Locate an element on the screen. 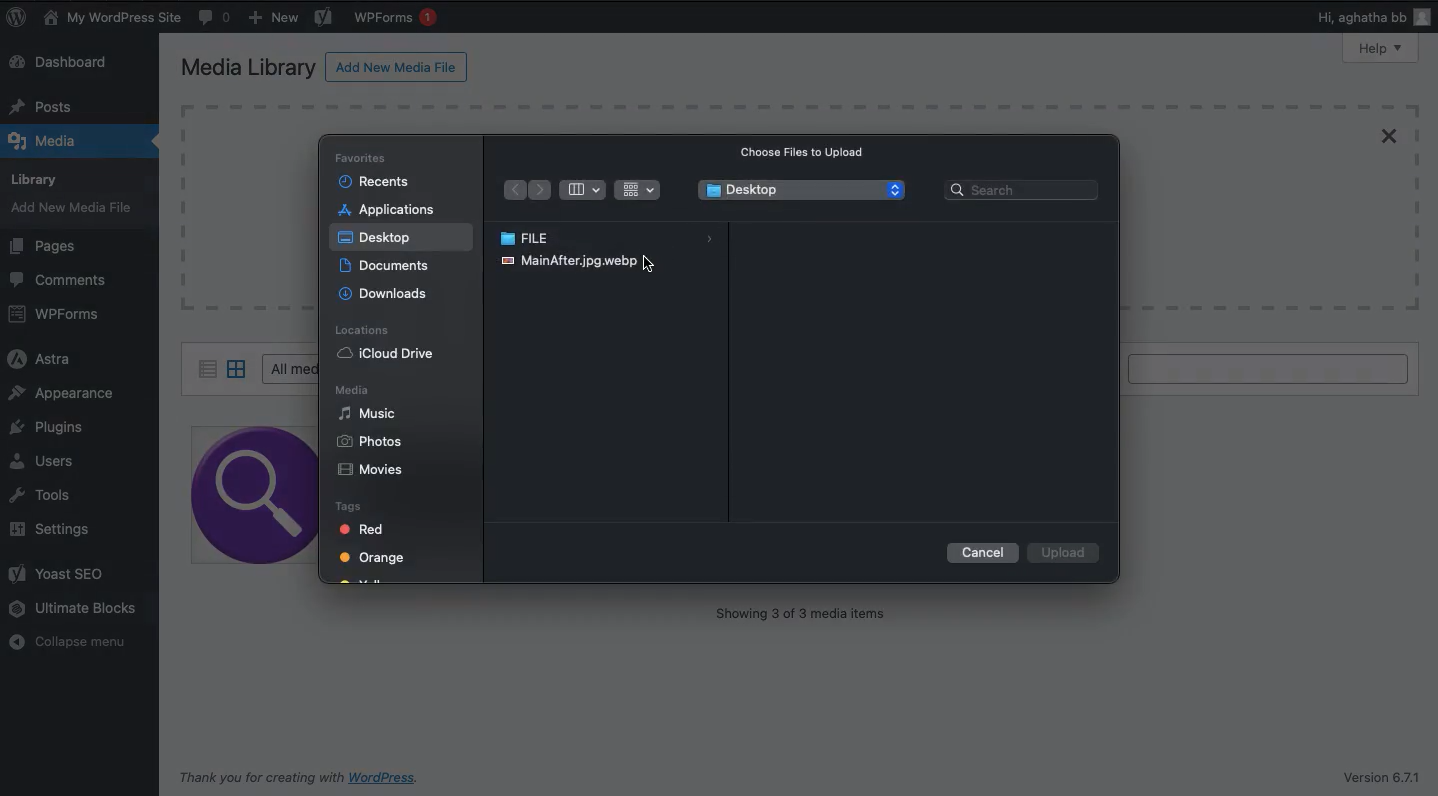 This screenshot has height=796, width=1438. Help is located at coordinates (1382, 48).